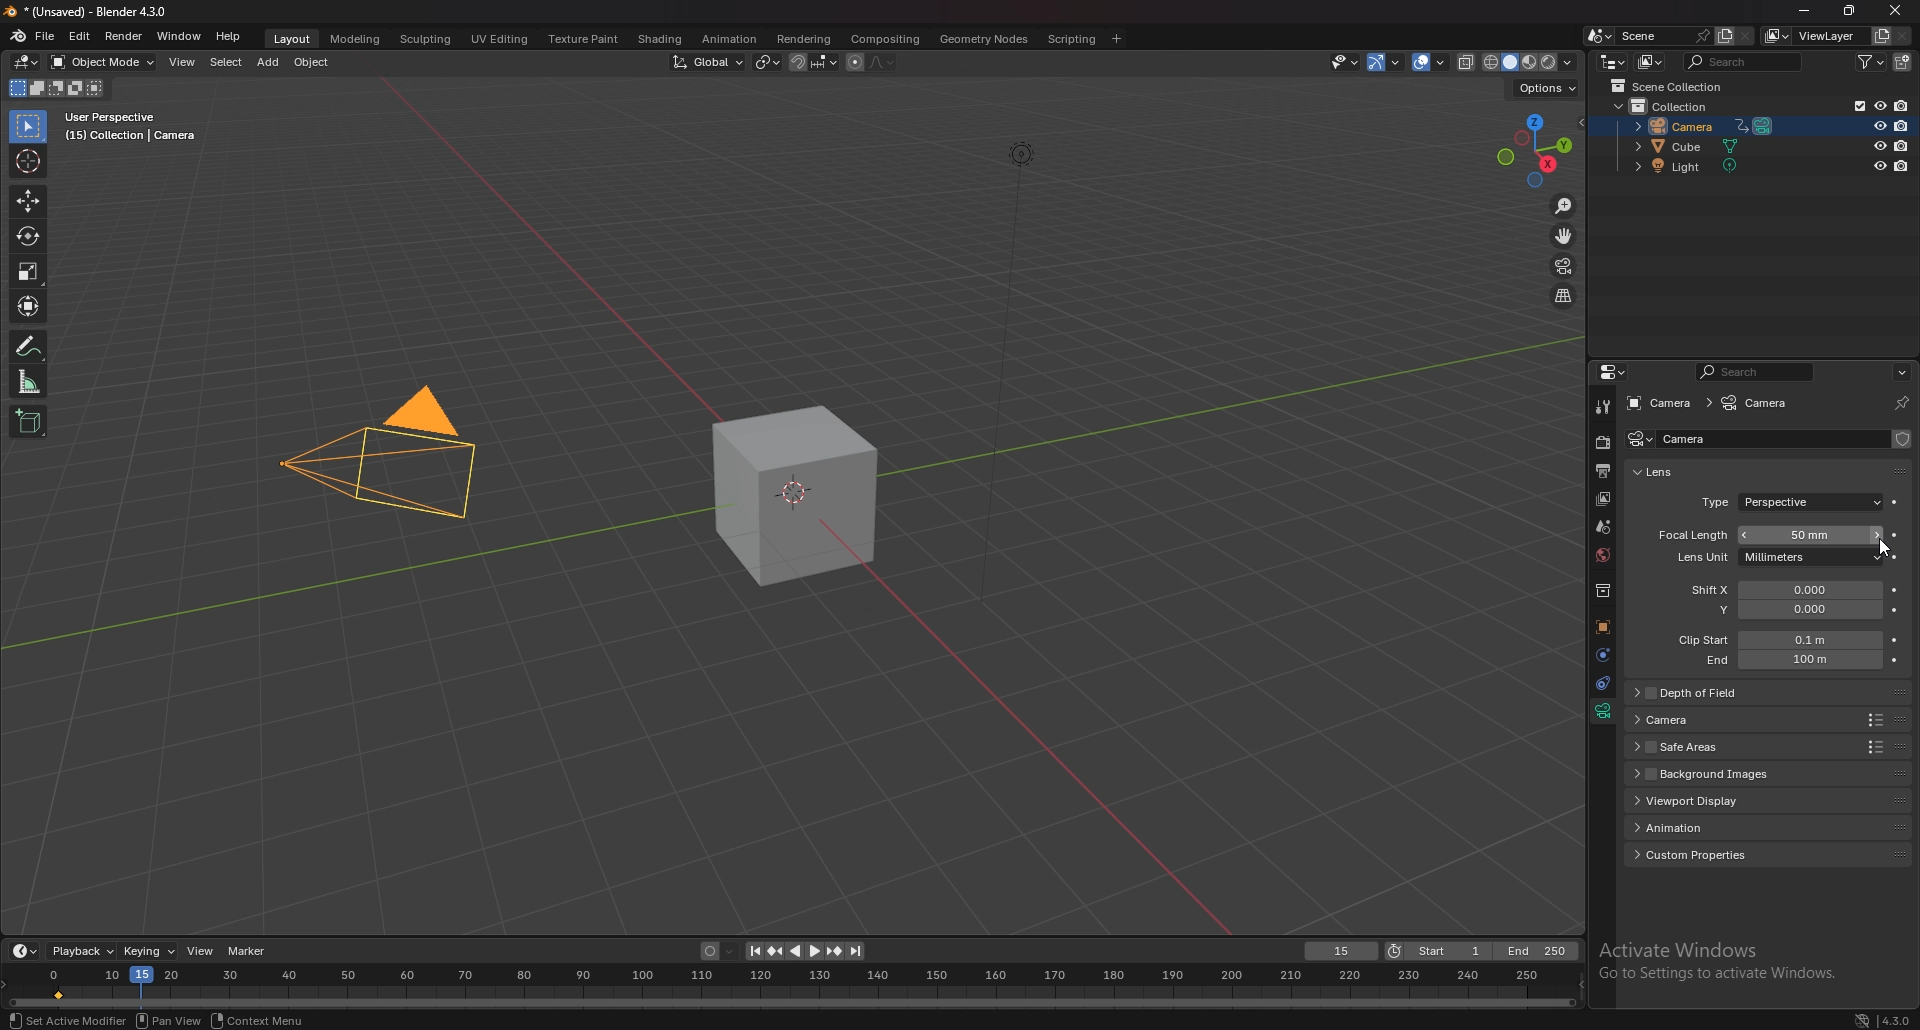  I want to click on depth of field, so click(1717, 693).